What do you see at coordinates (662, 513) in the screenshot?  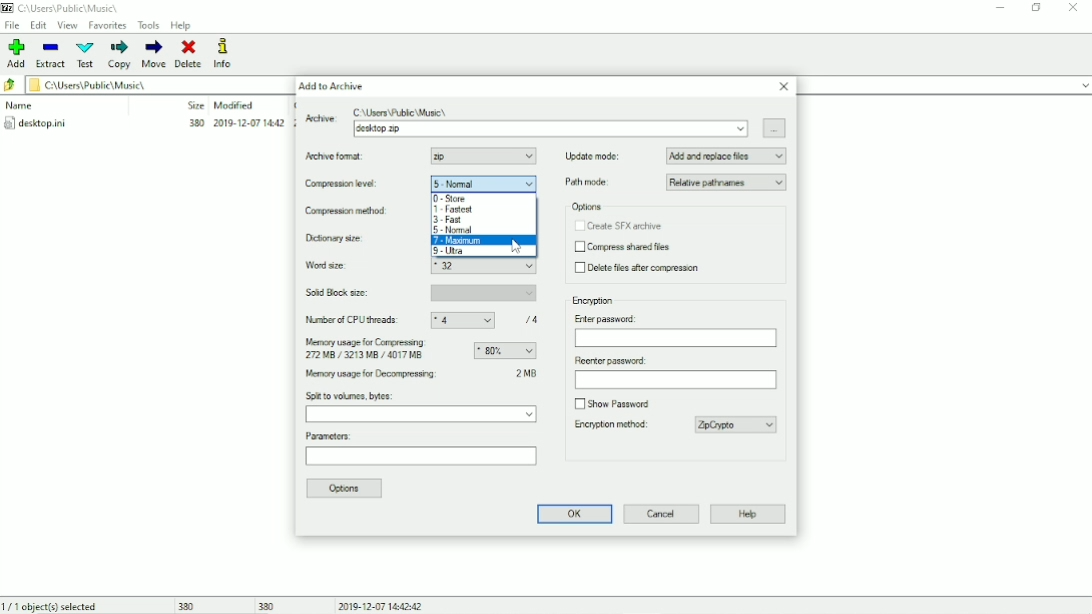 I see `Cancel` at bounding box center [662, 513].